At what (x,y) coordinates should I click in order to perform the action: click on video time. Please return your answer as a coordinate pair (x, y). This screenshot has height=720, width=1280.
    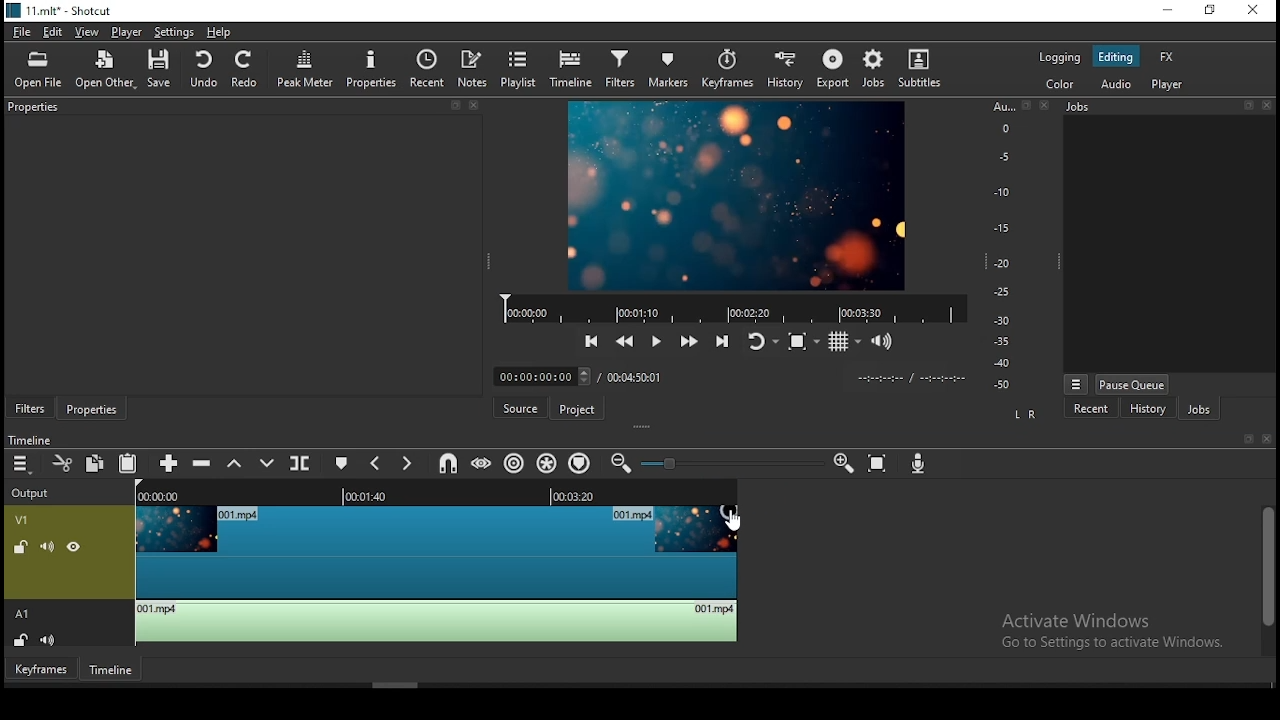
    Looking at the image, I should click on (170, 497).